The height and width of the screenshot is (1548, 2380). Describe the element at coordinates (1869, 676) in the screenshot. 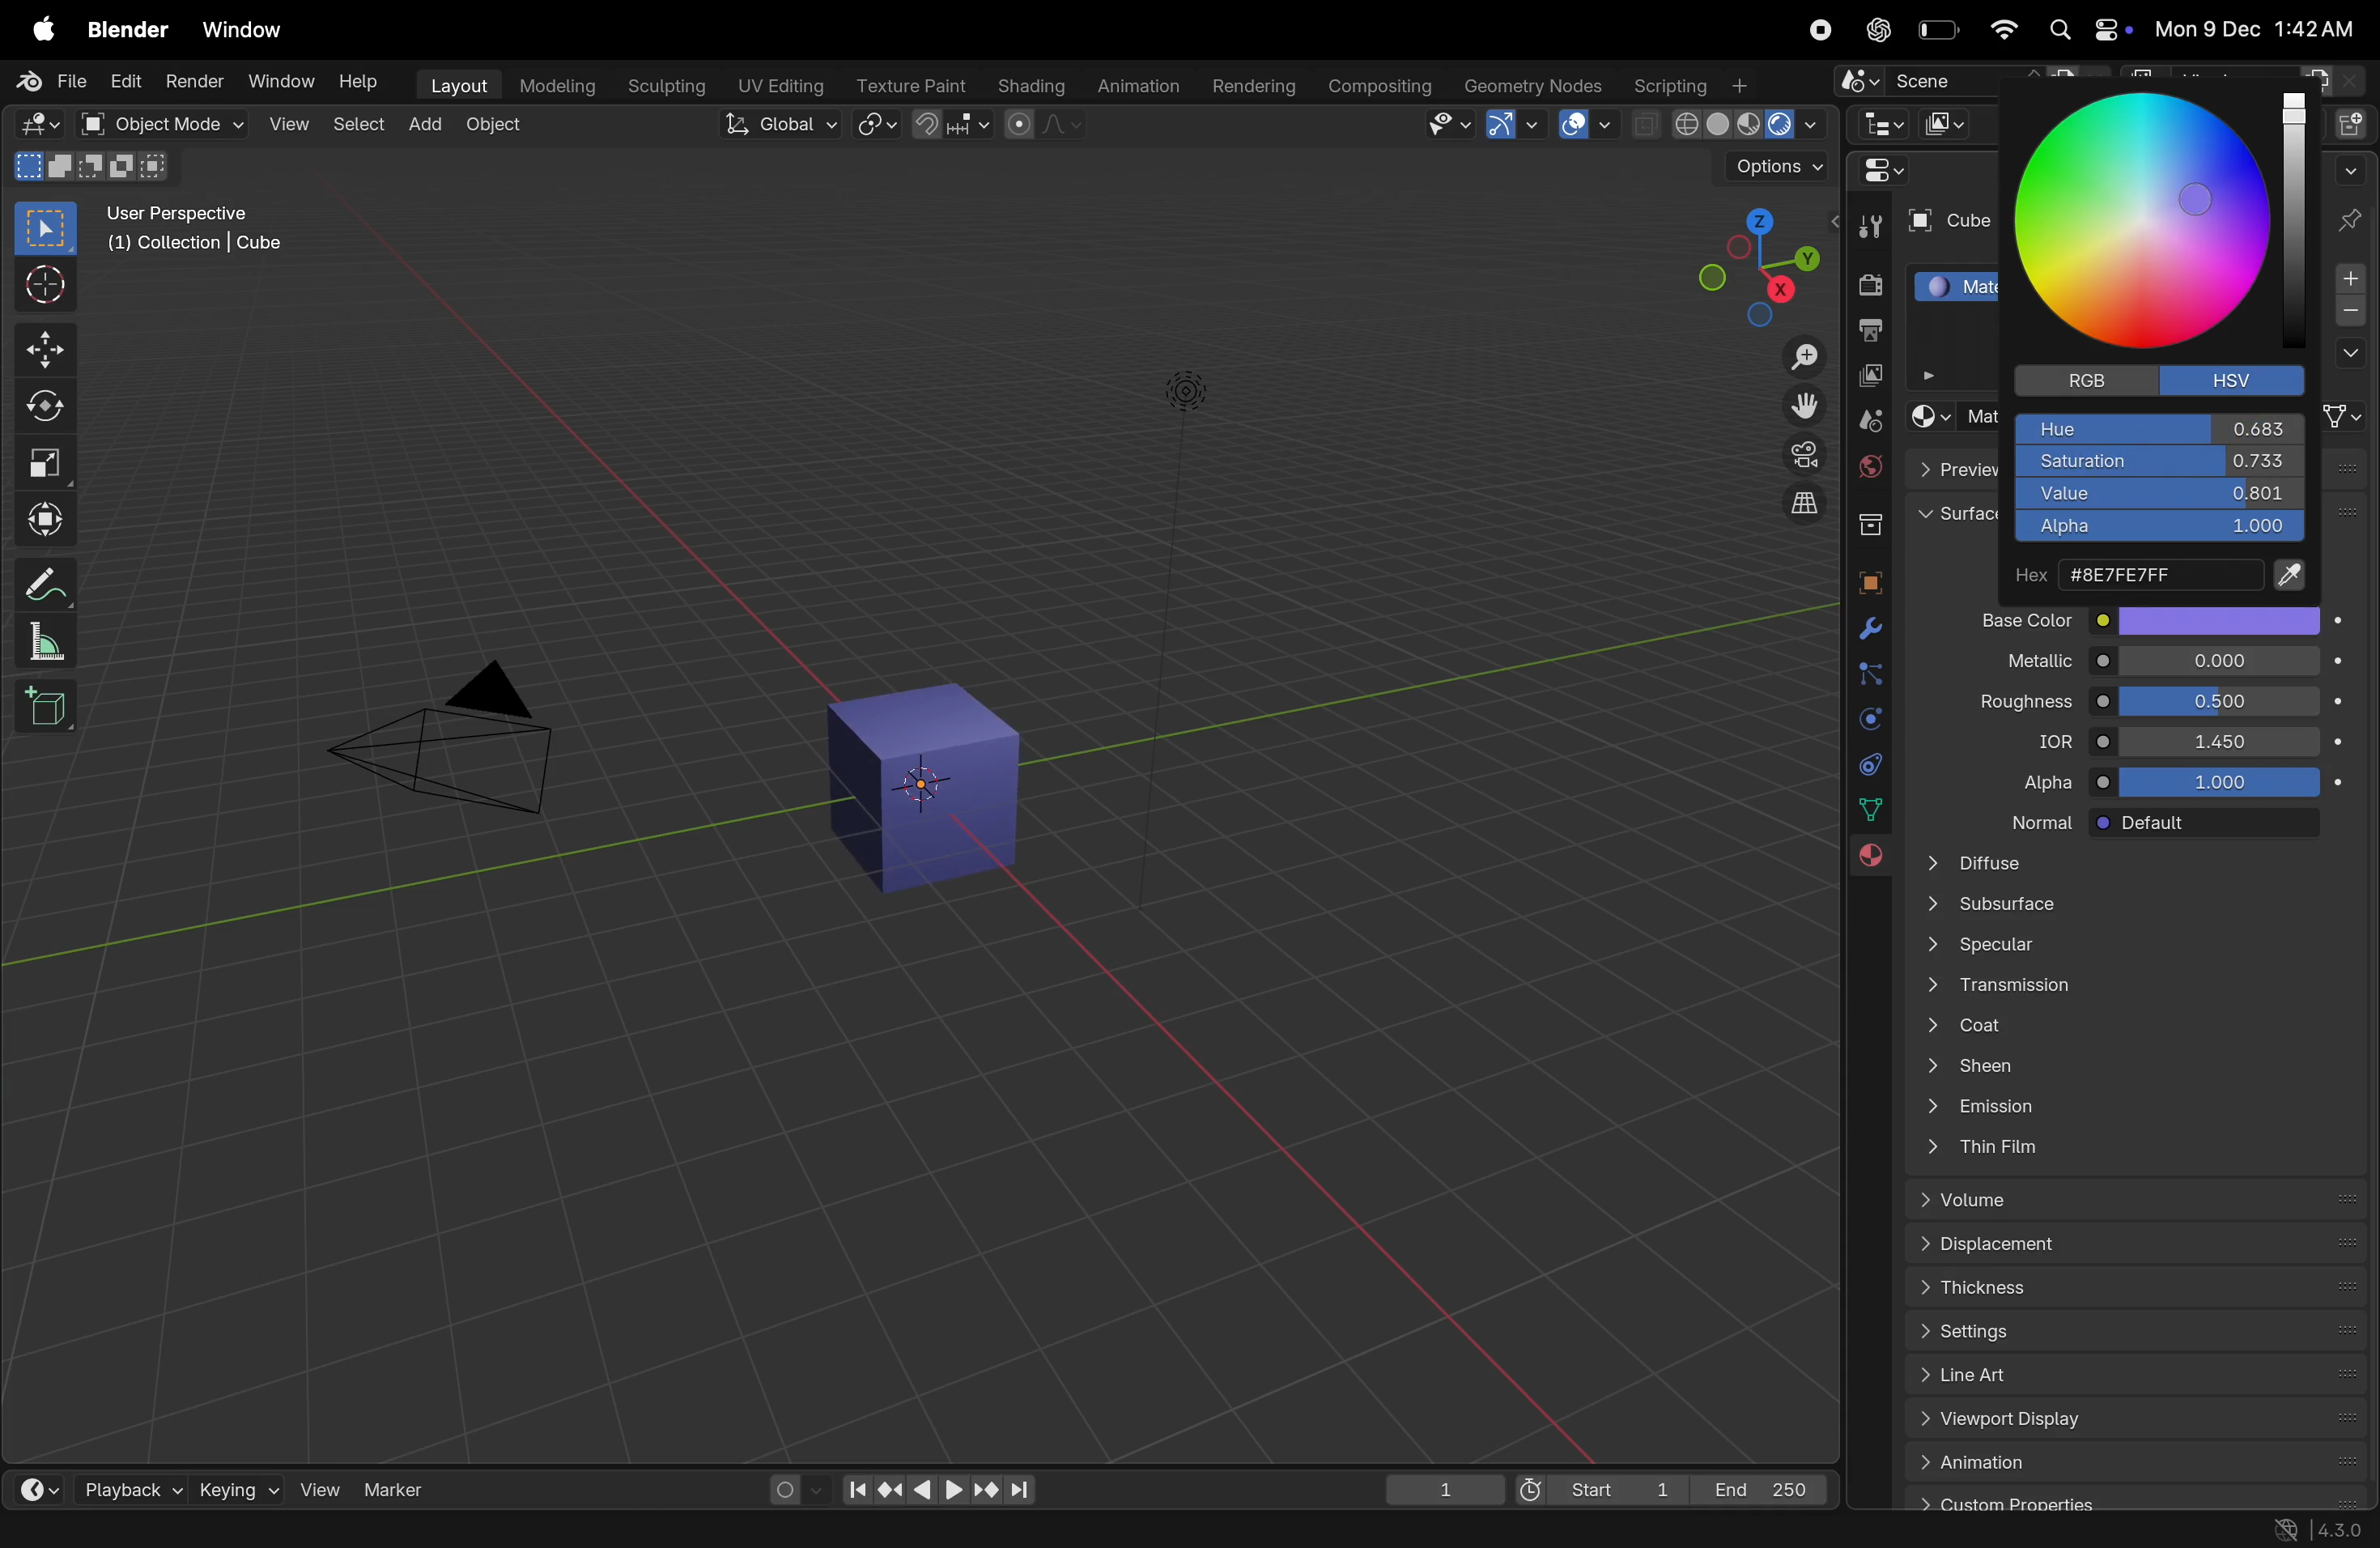

I see `particle` at that location.